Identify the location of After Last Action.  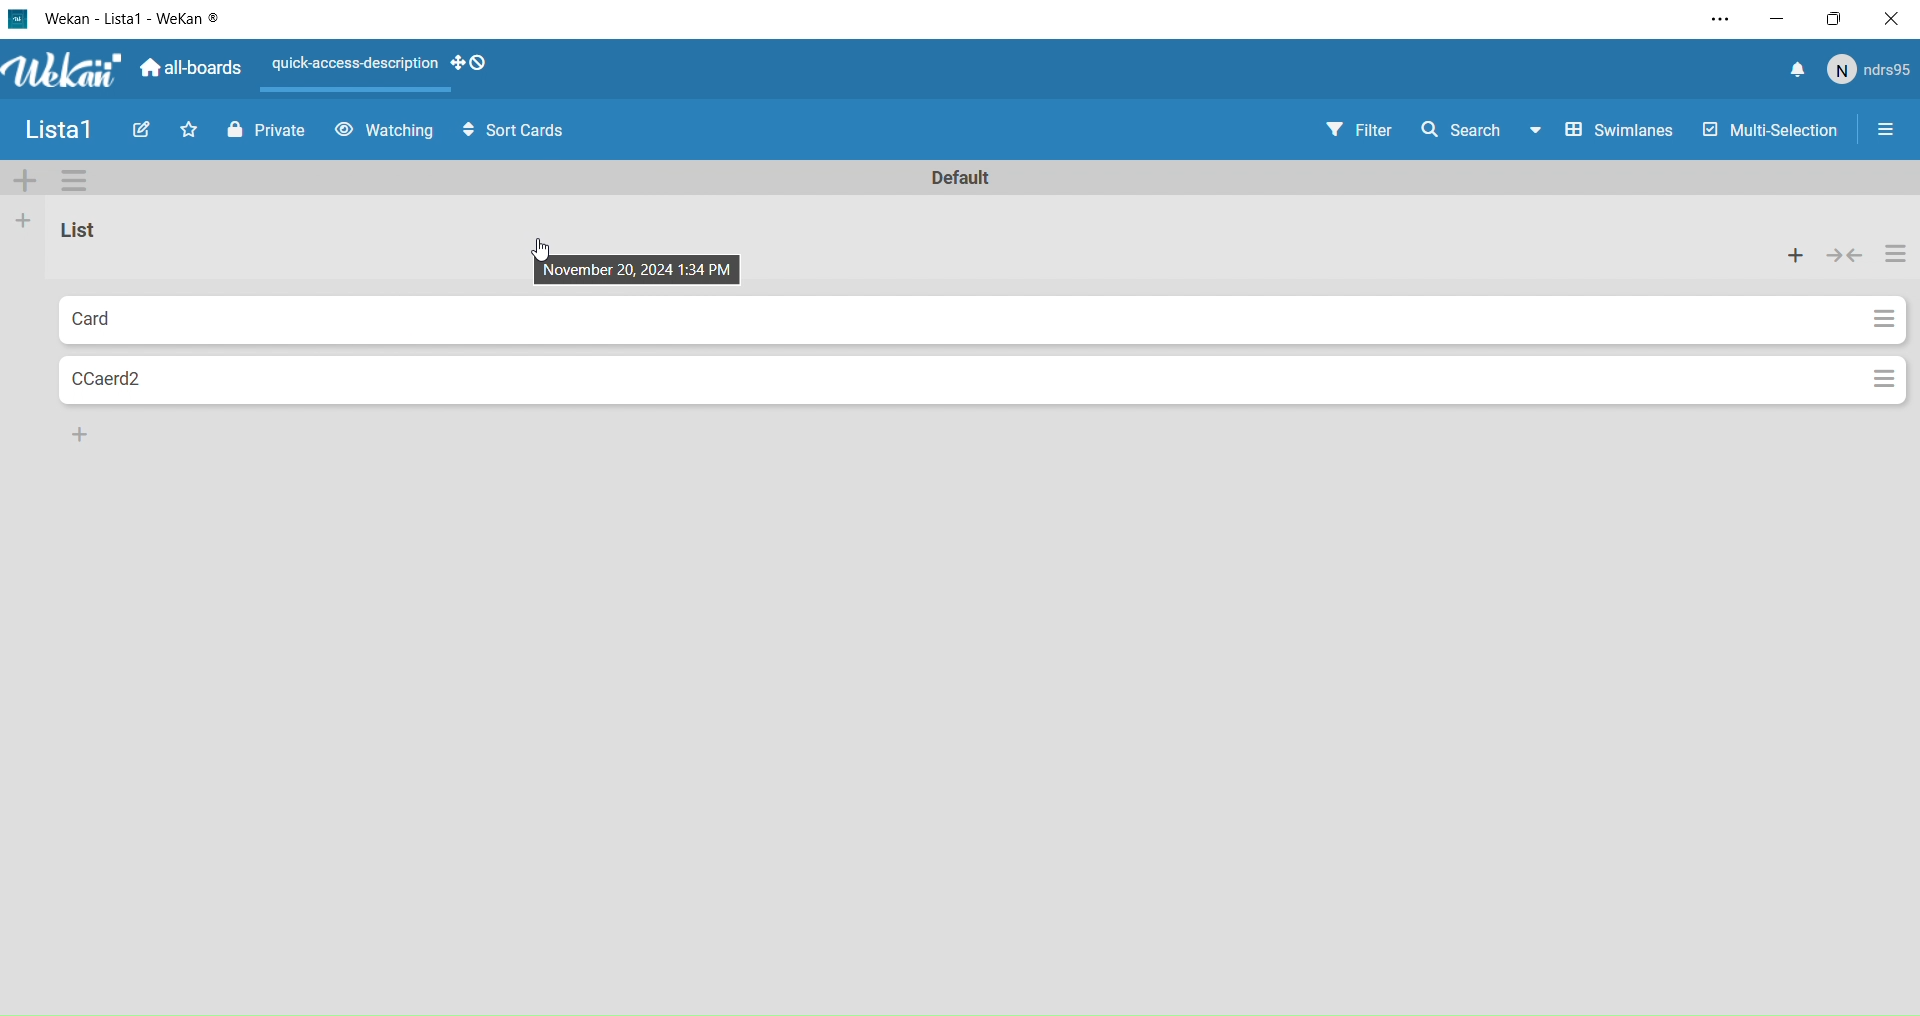
(385, 130).